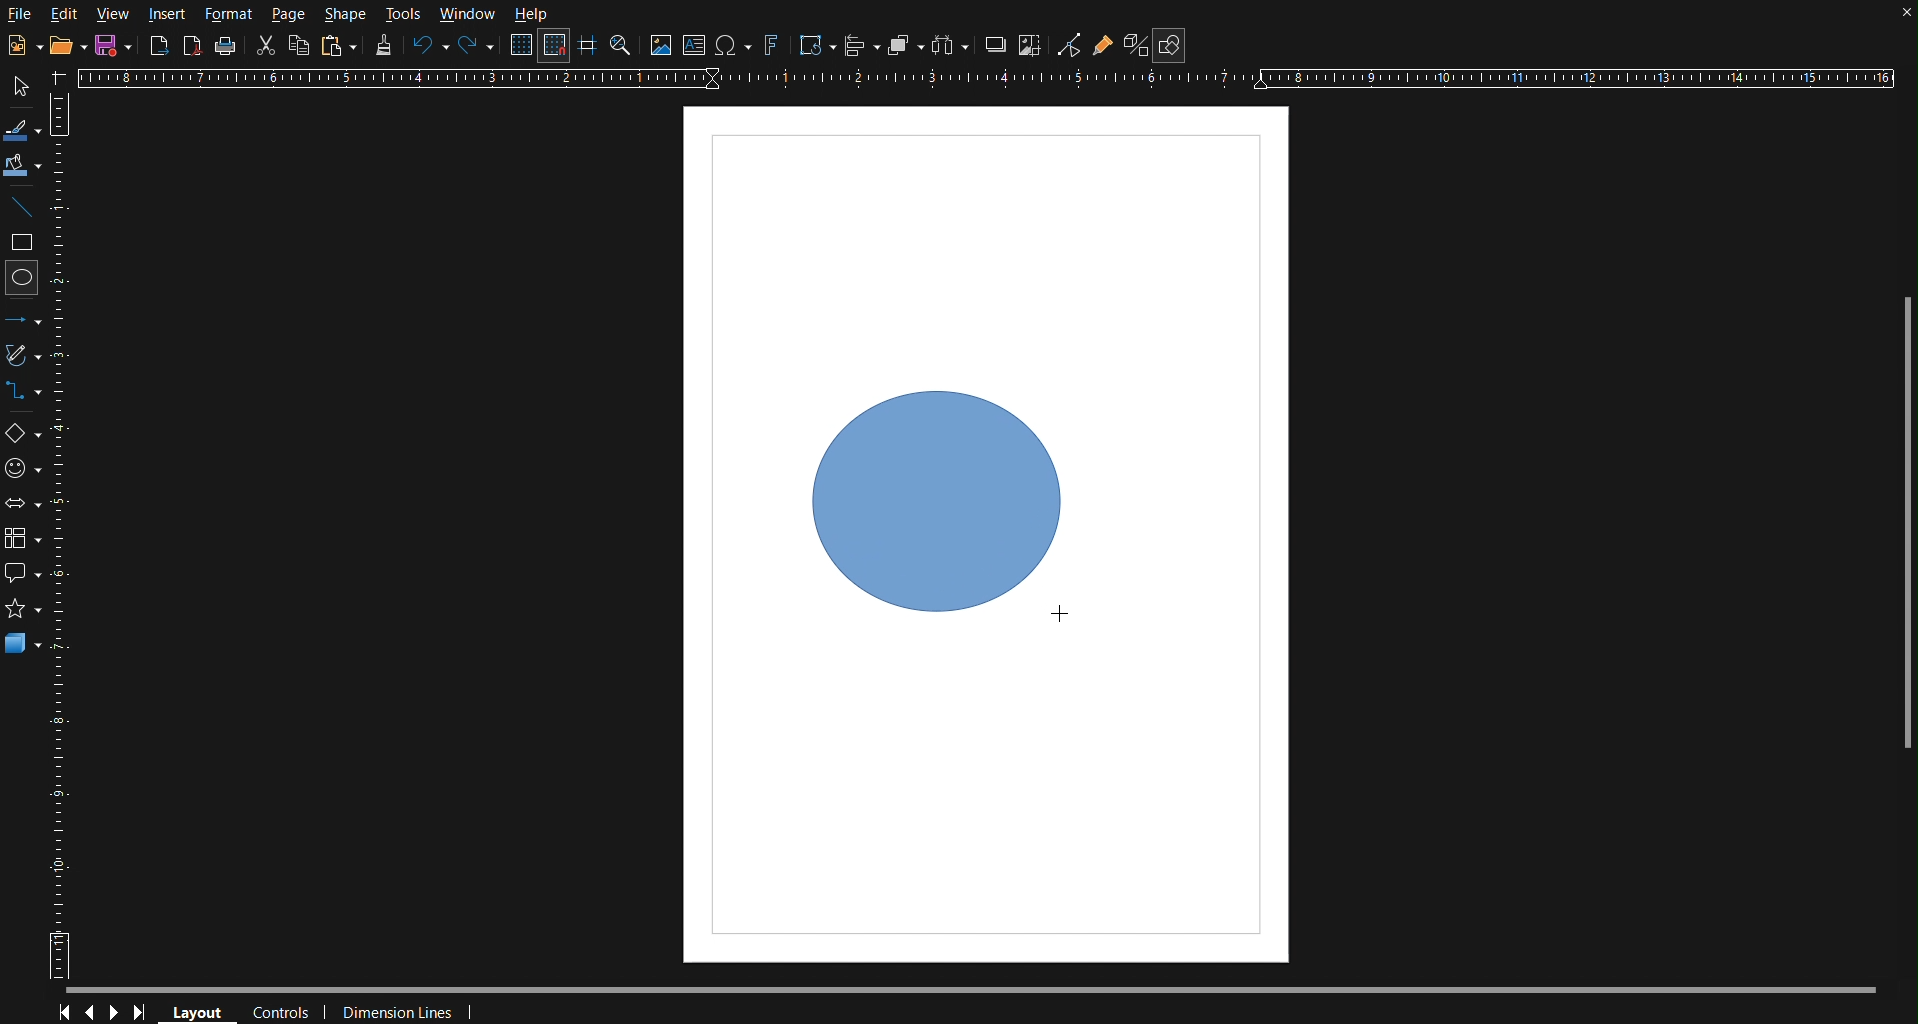 This screenshot has width=1918, height=1024. Describe the element at coordinates (662, 45) in the screenshot. I see `Insert Image` at that location.